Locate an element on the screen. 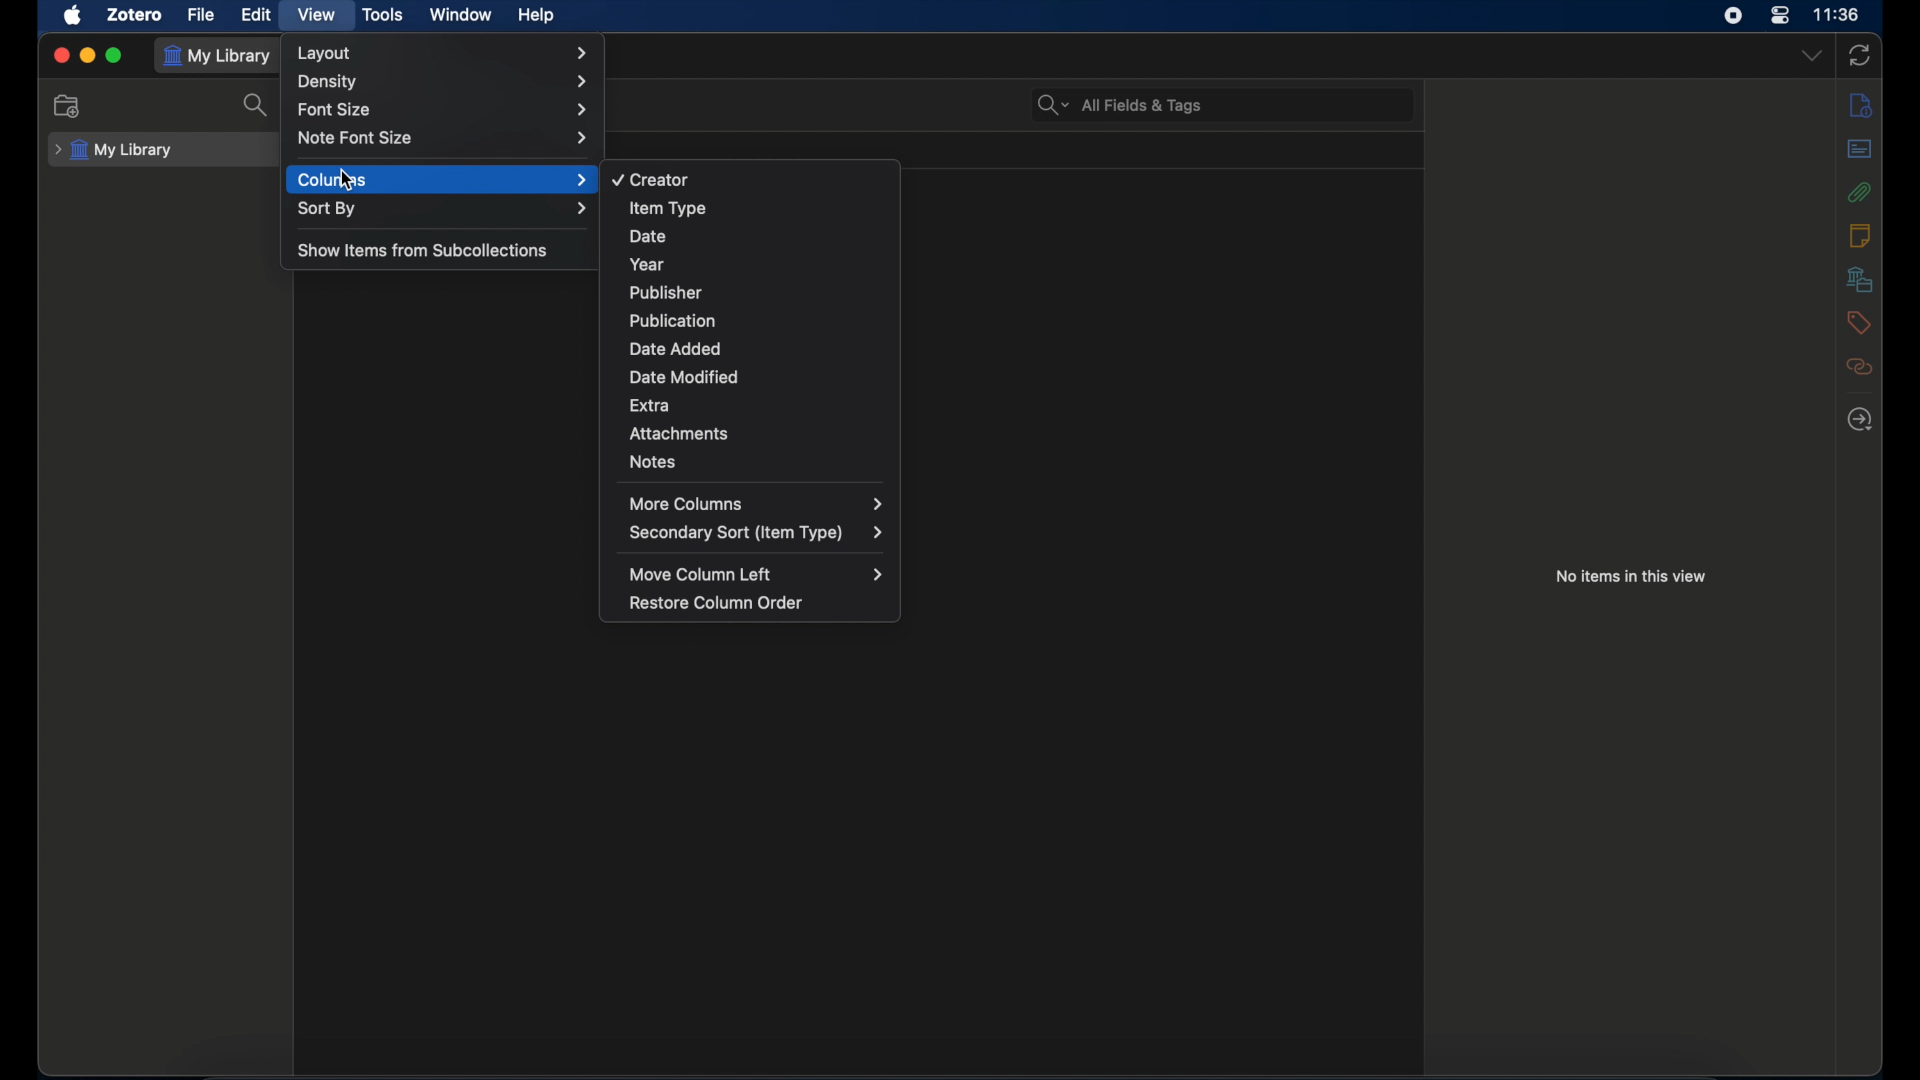 The width and height of the screenshot is (1920, 1080). search is located at coordinates (256, 107).